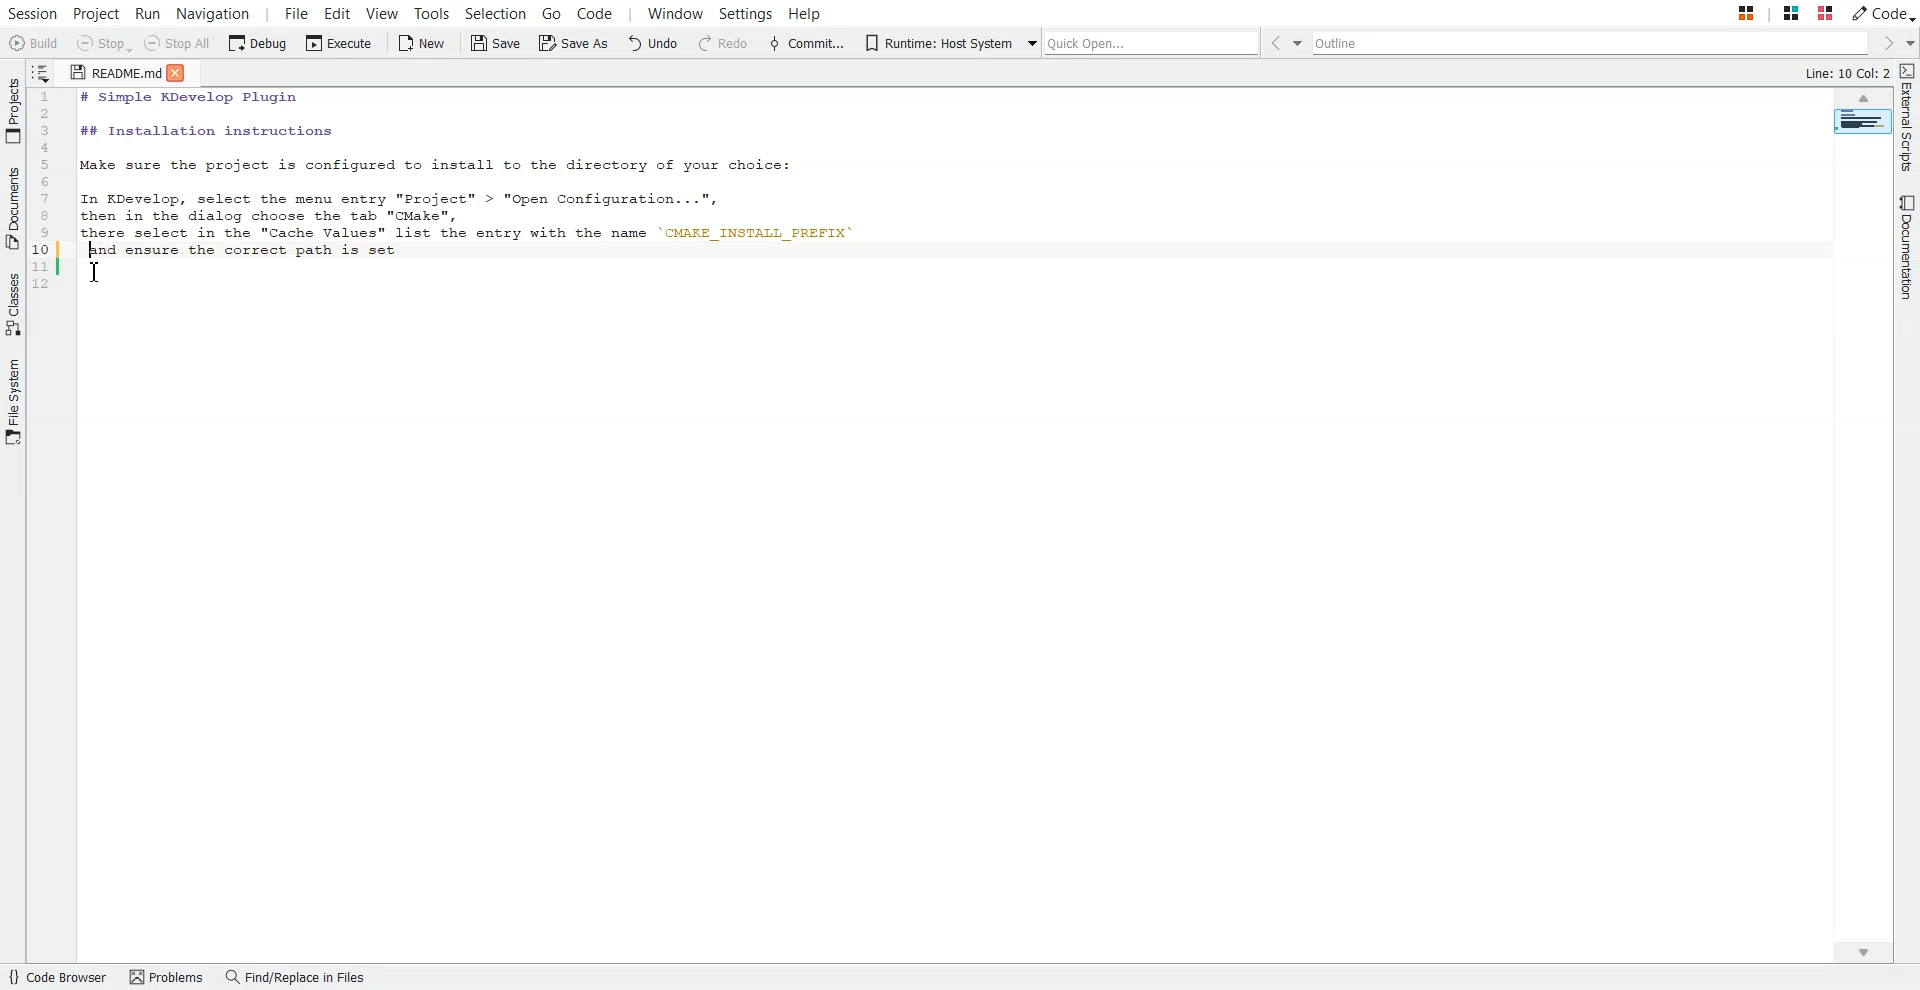 Image resolution: width=1920 pixels, height=990 pixels. I want to click on Selection, so click(497, 12).